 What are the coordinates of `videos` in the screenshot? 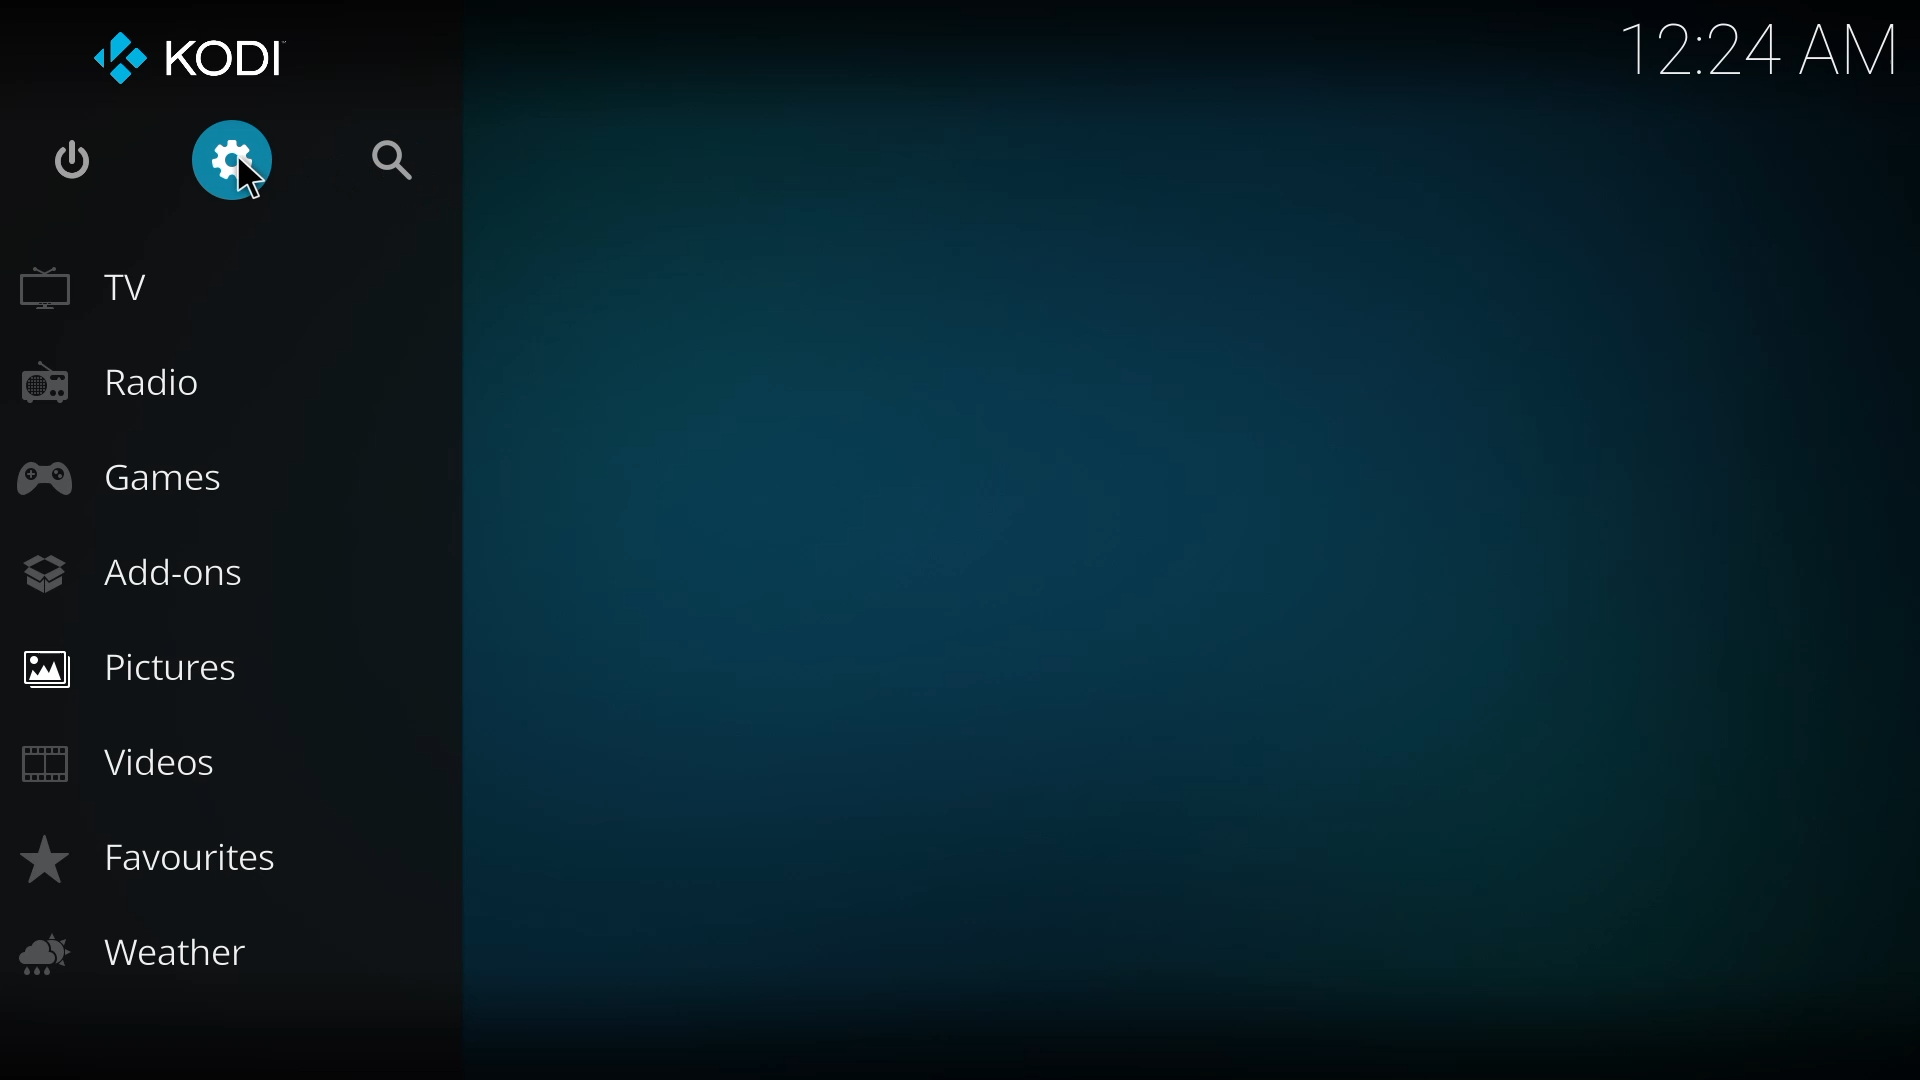 It's located at (116, 767).